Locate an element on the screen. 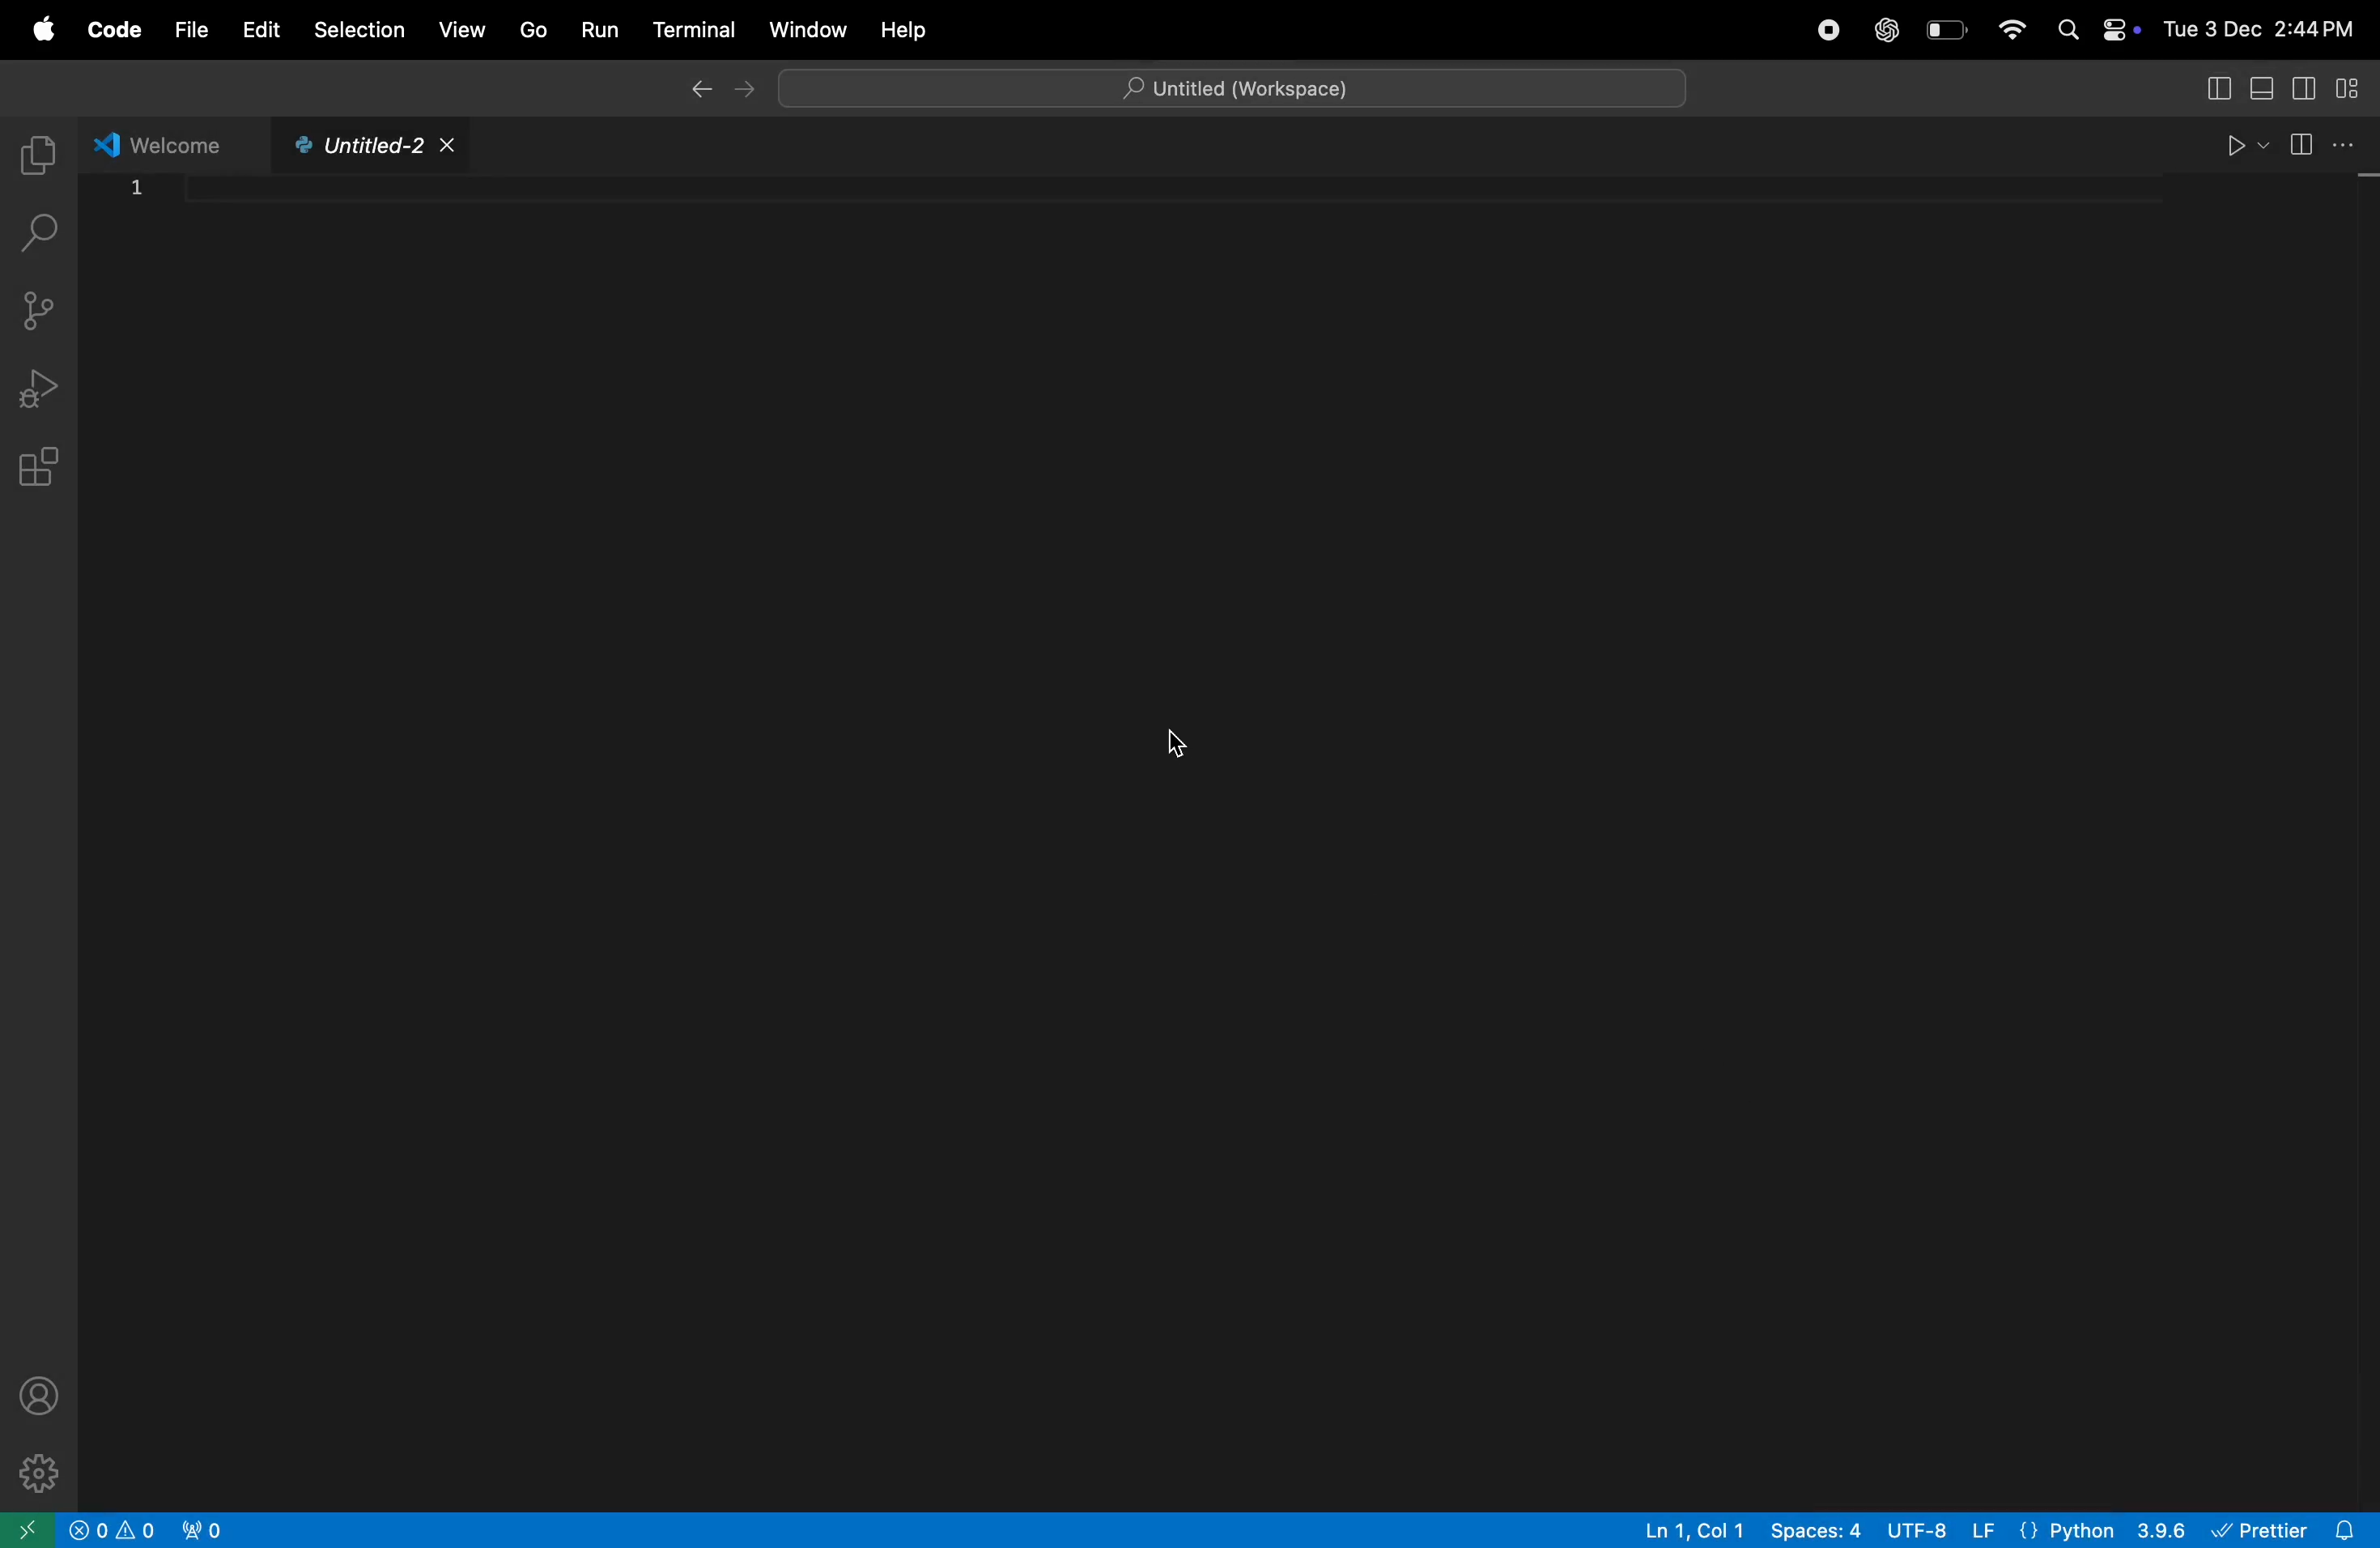 Image resolution: width=2380 pixels, height=1548 pixels. no active ports is located at coordinates (210, 1530).